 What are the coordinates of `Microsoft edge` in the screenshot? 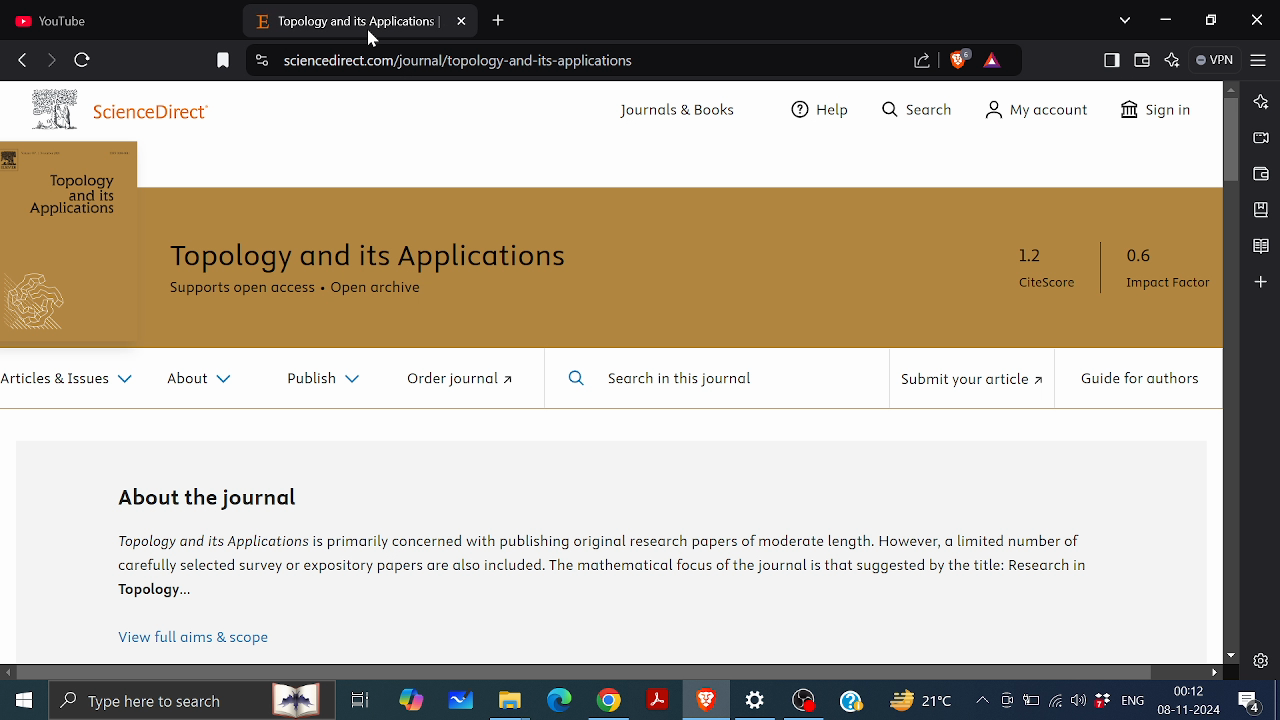 It's located at (560, 701).